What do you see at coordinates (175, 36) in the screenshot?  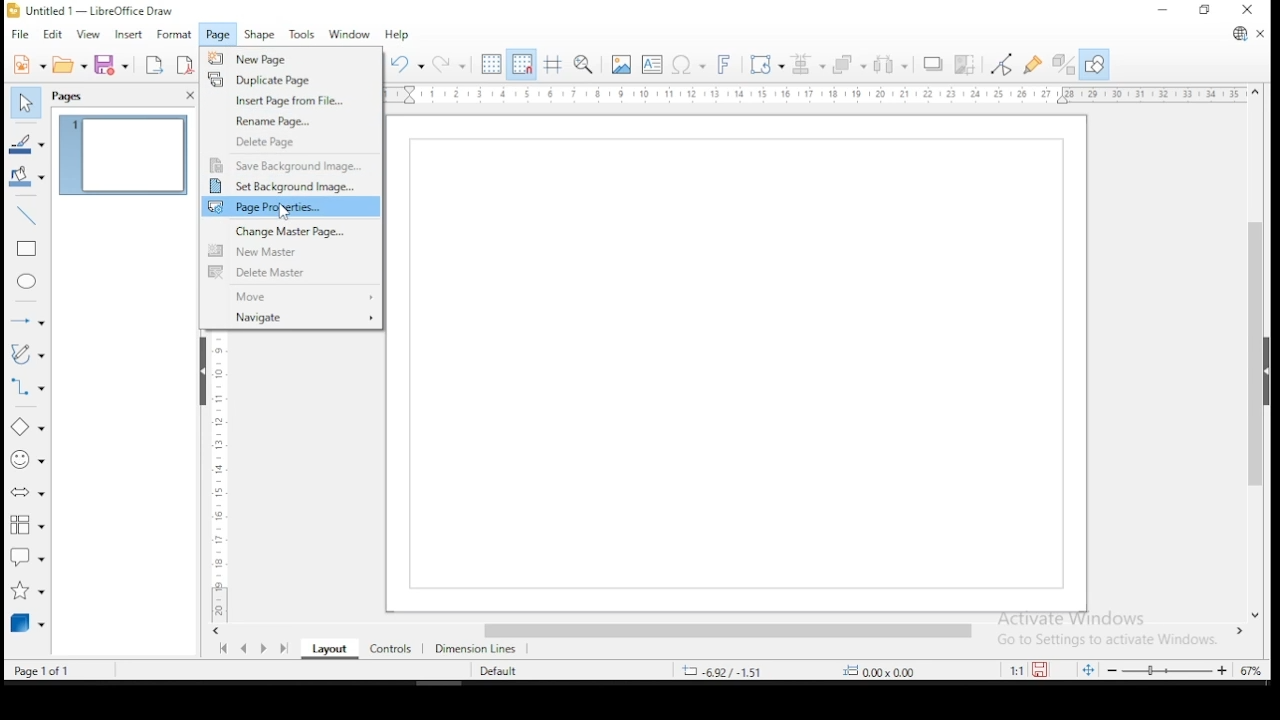 I see `format` at bounding box center [175, 36].